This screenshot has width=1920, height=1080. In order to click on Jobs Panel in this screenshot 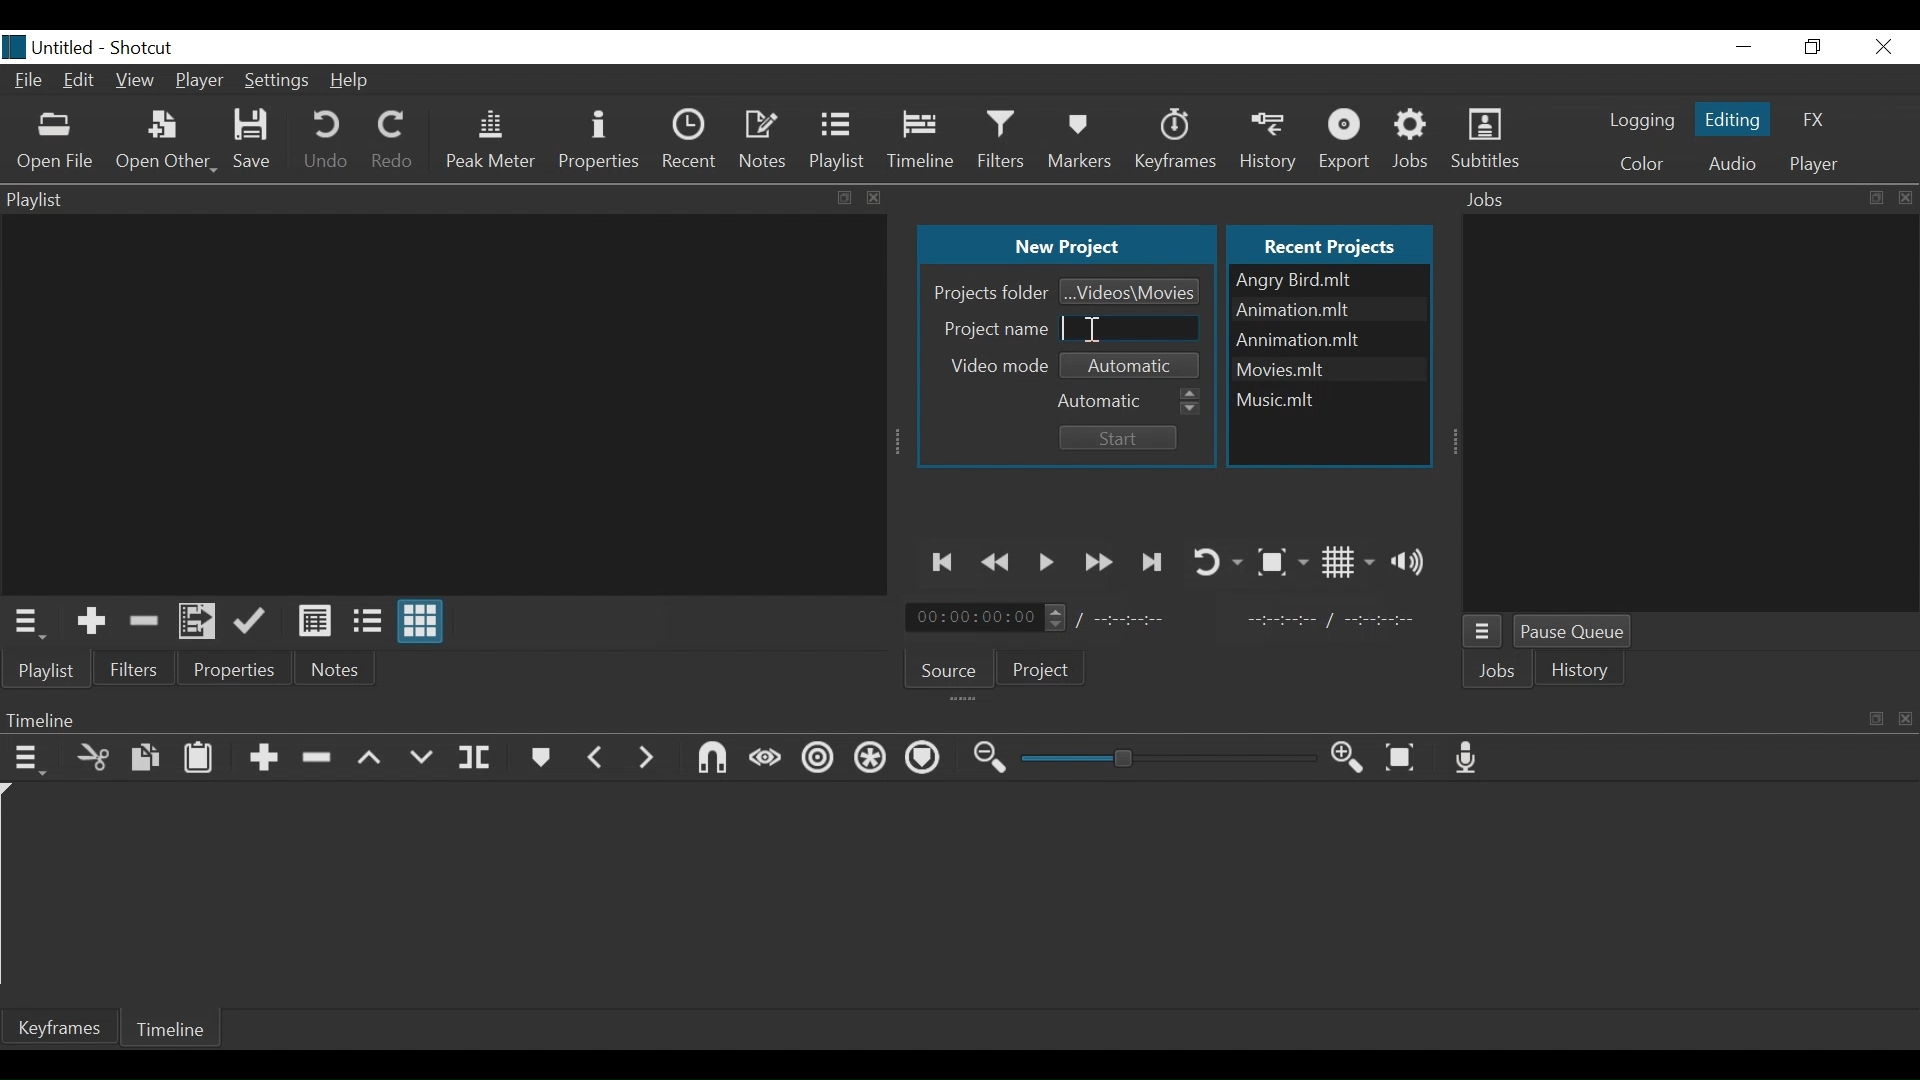, I will do `click(1693, 414)`.